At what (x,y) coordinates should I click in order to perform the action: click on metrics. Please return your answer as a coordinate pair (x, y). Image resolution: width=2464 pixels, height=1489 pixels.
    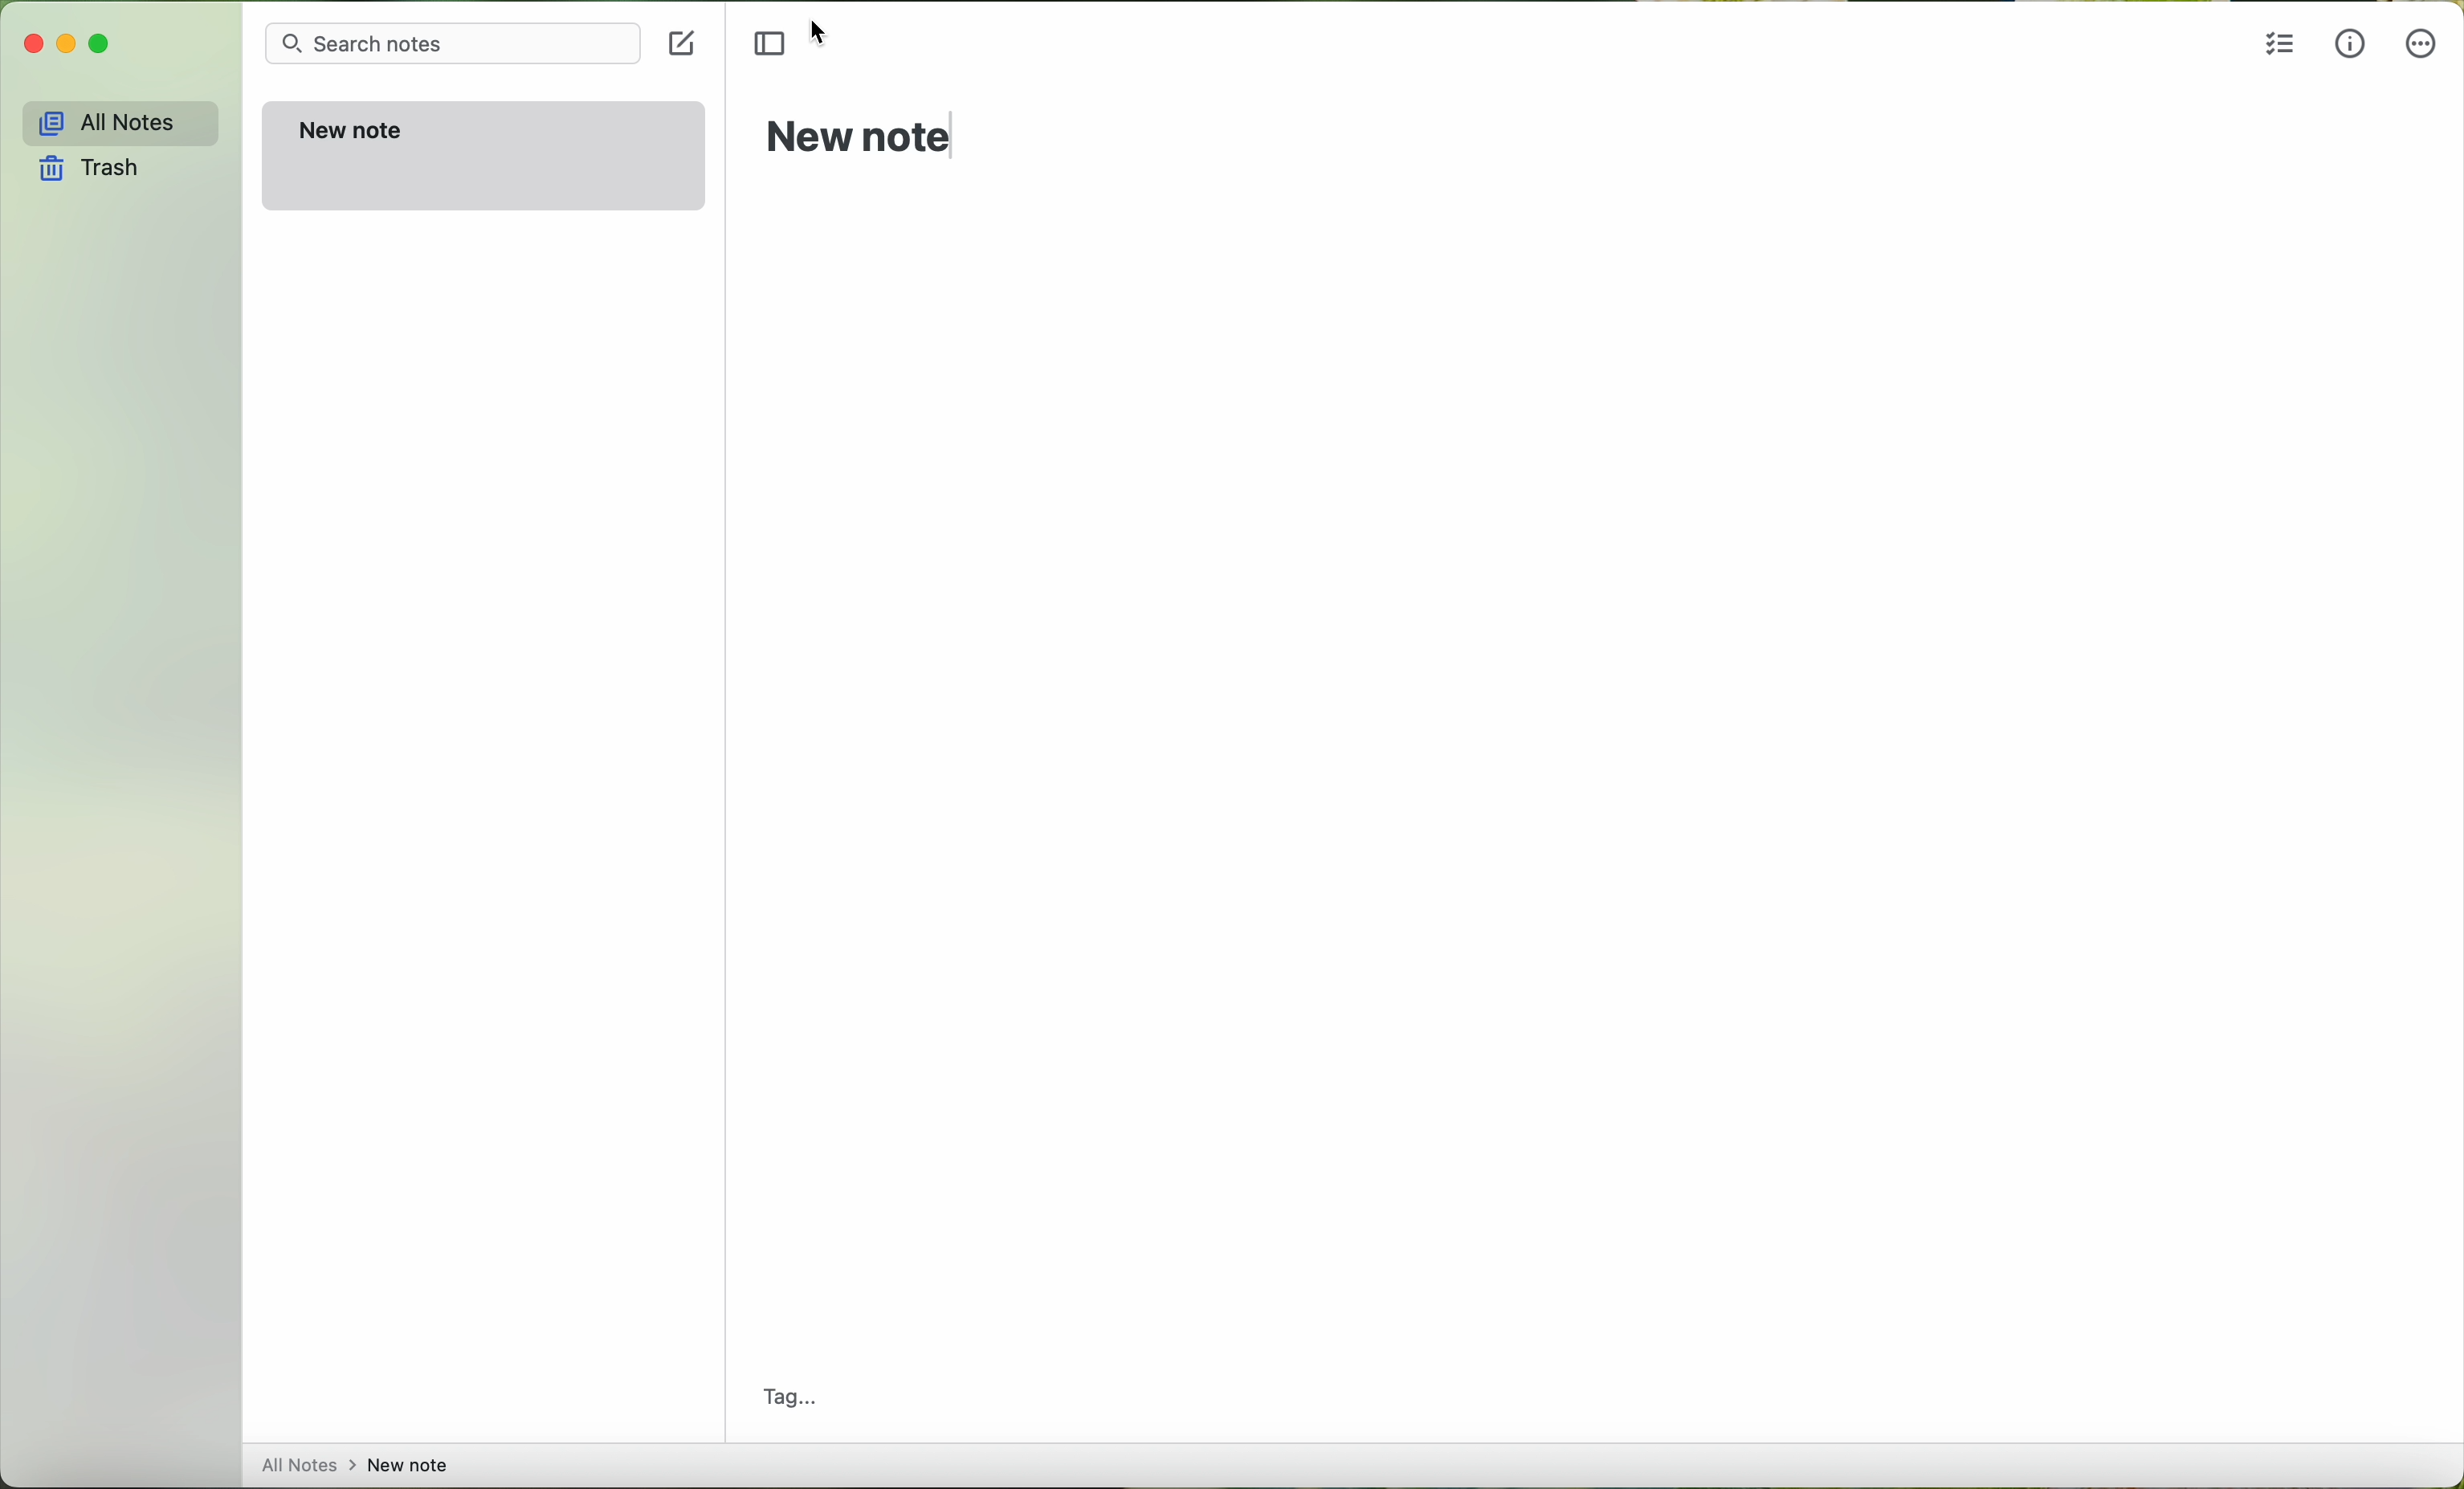
    Looking at the image, I should click on (2351, 49).